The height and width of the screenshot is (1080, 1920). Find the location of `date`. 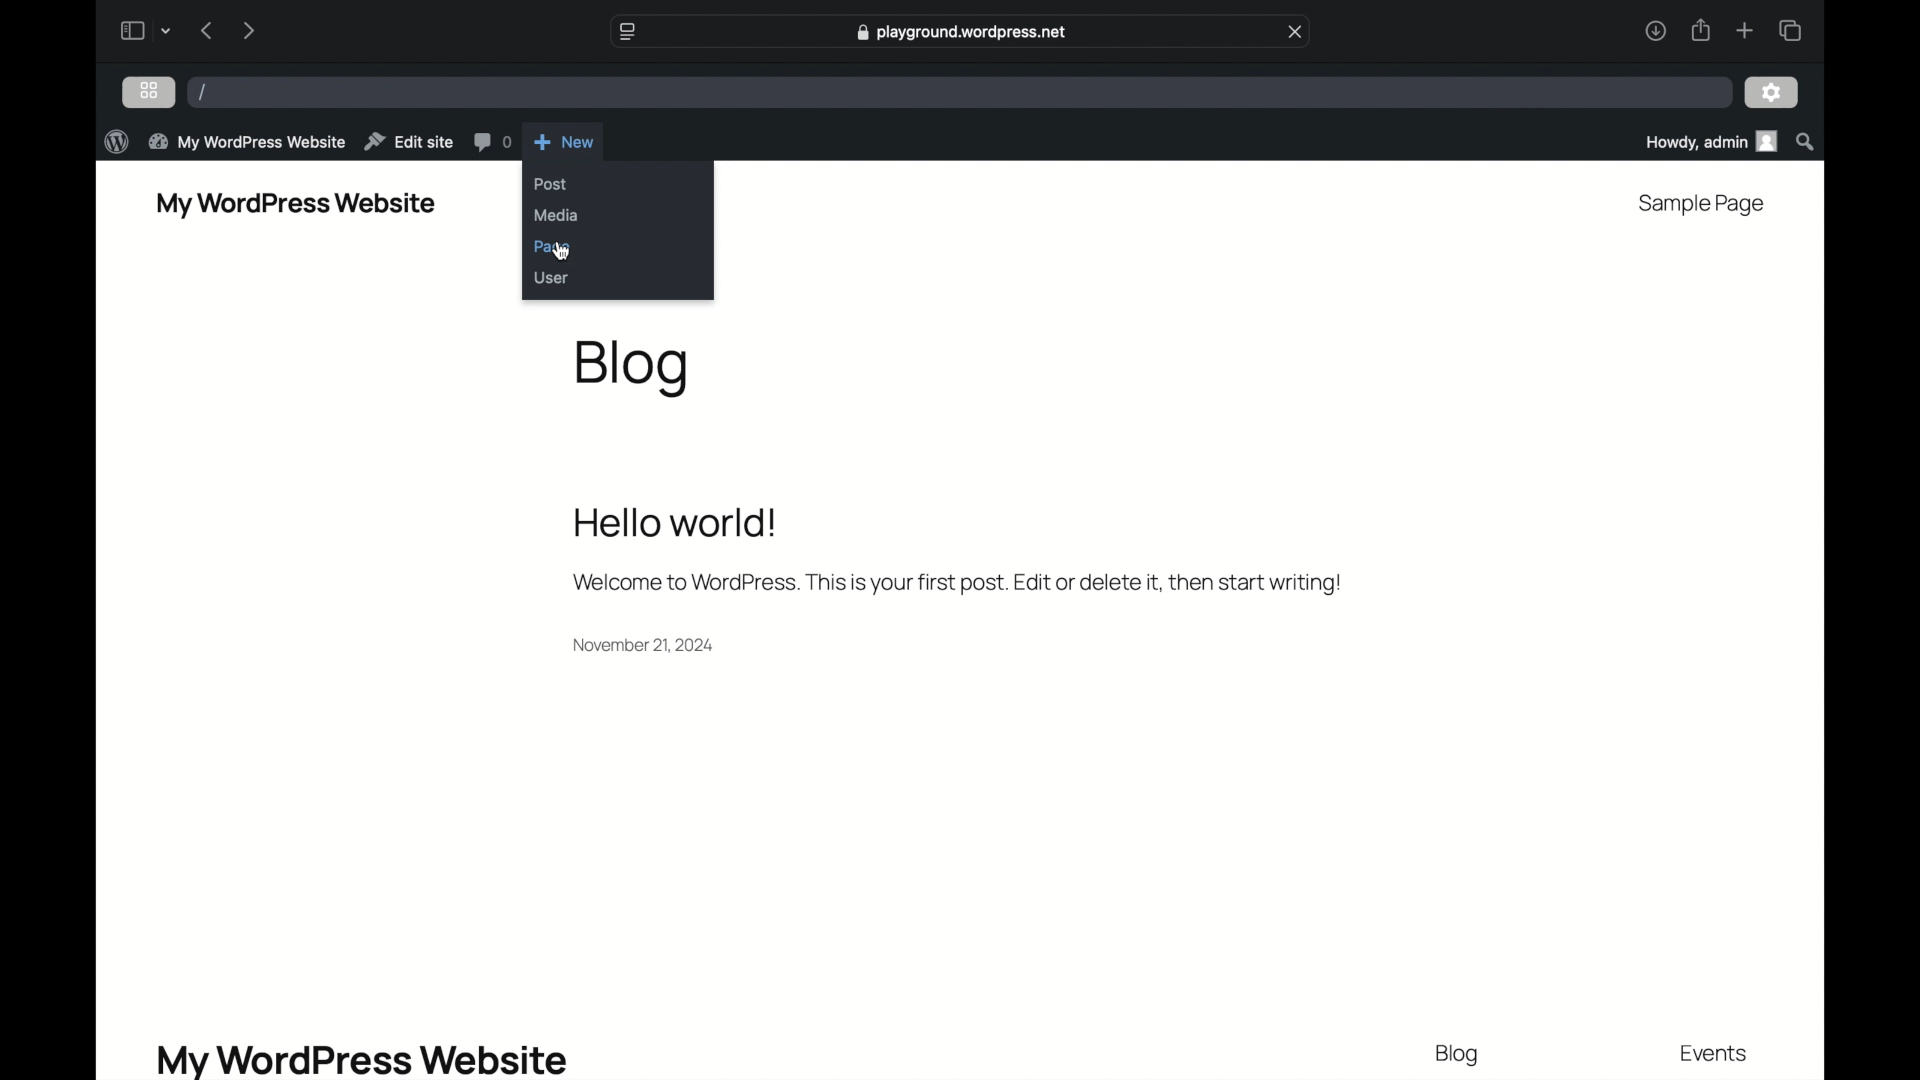

date is located at coordinates (644, 645).